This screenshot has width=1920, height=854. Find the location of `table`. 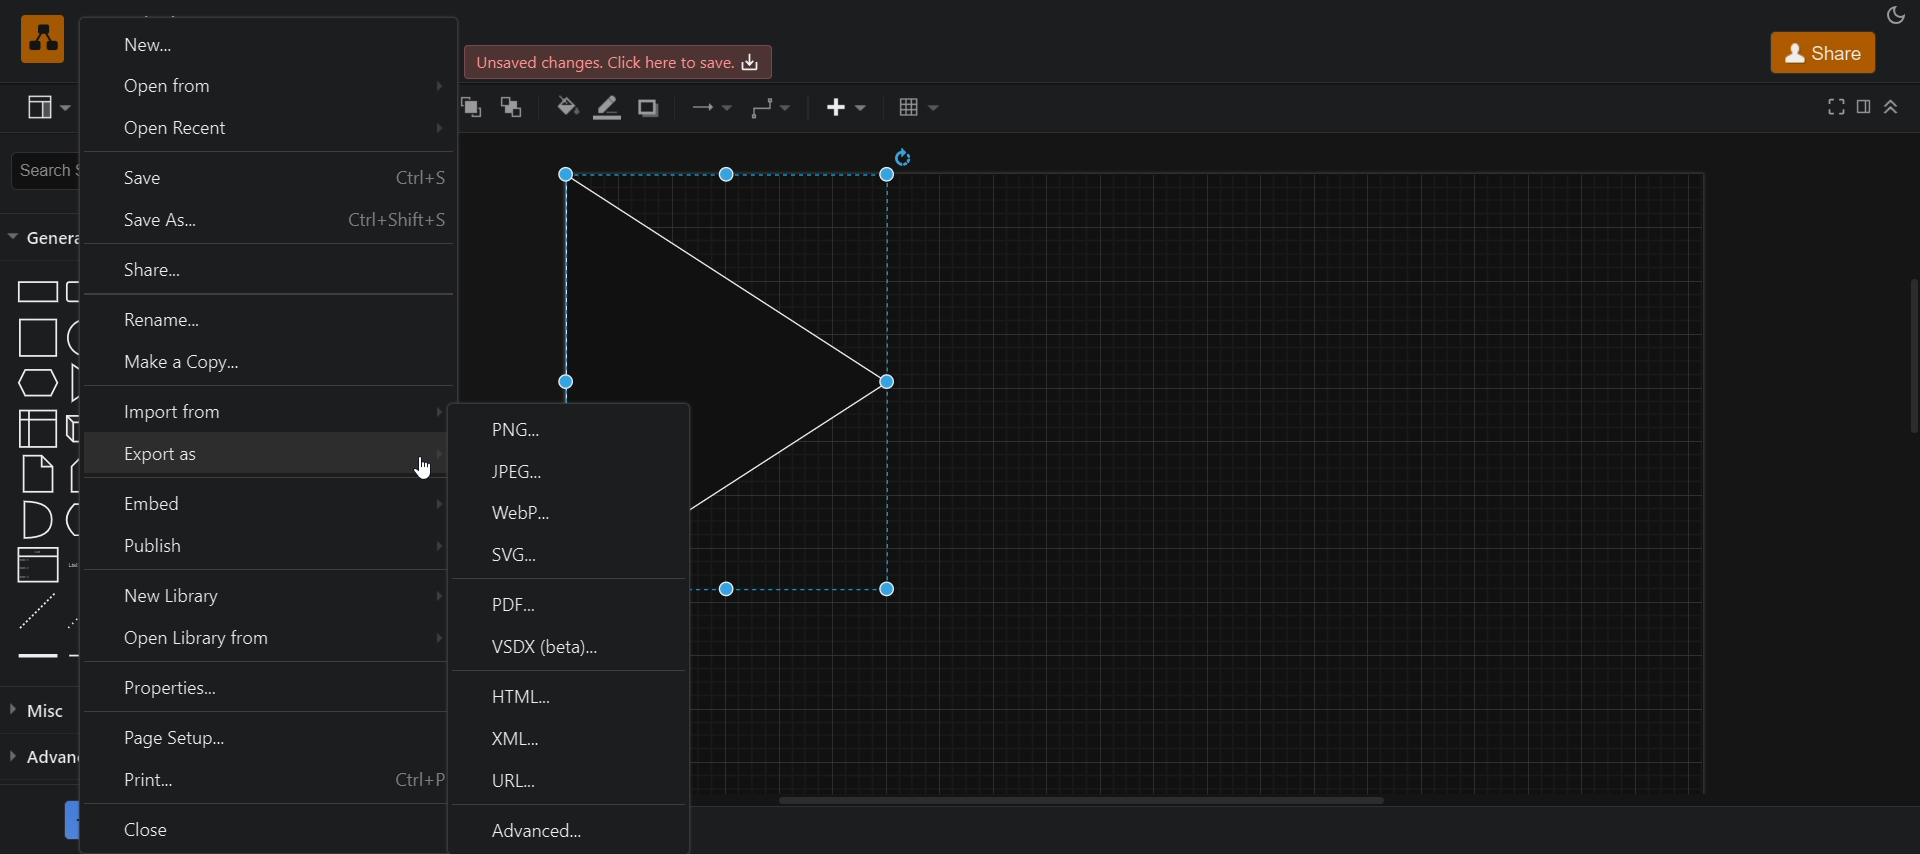

table is located at coordinates (919, 107).